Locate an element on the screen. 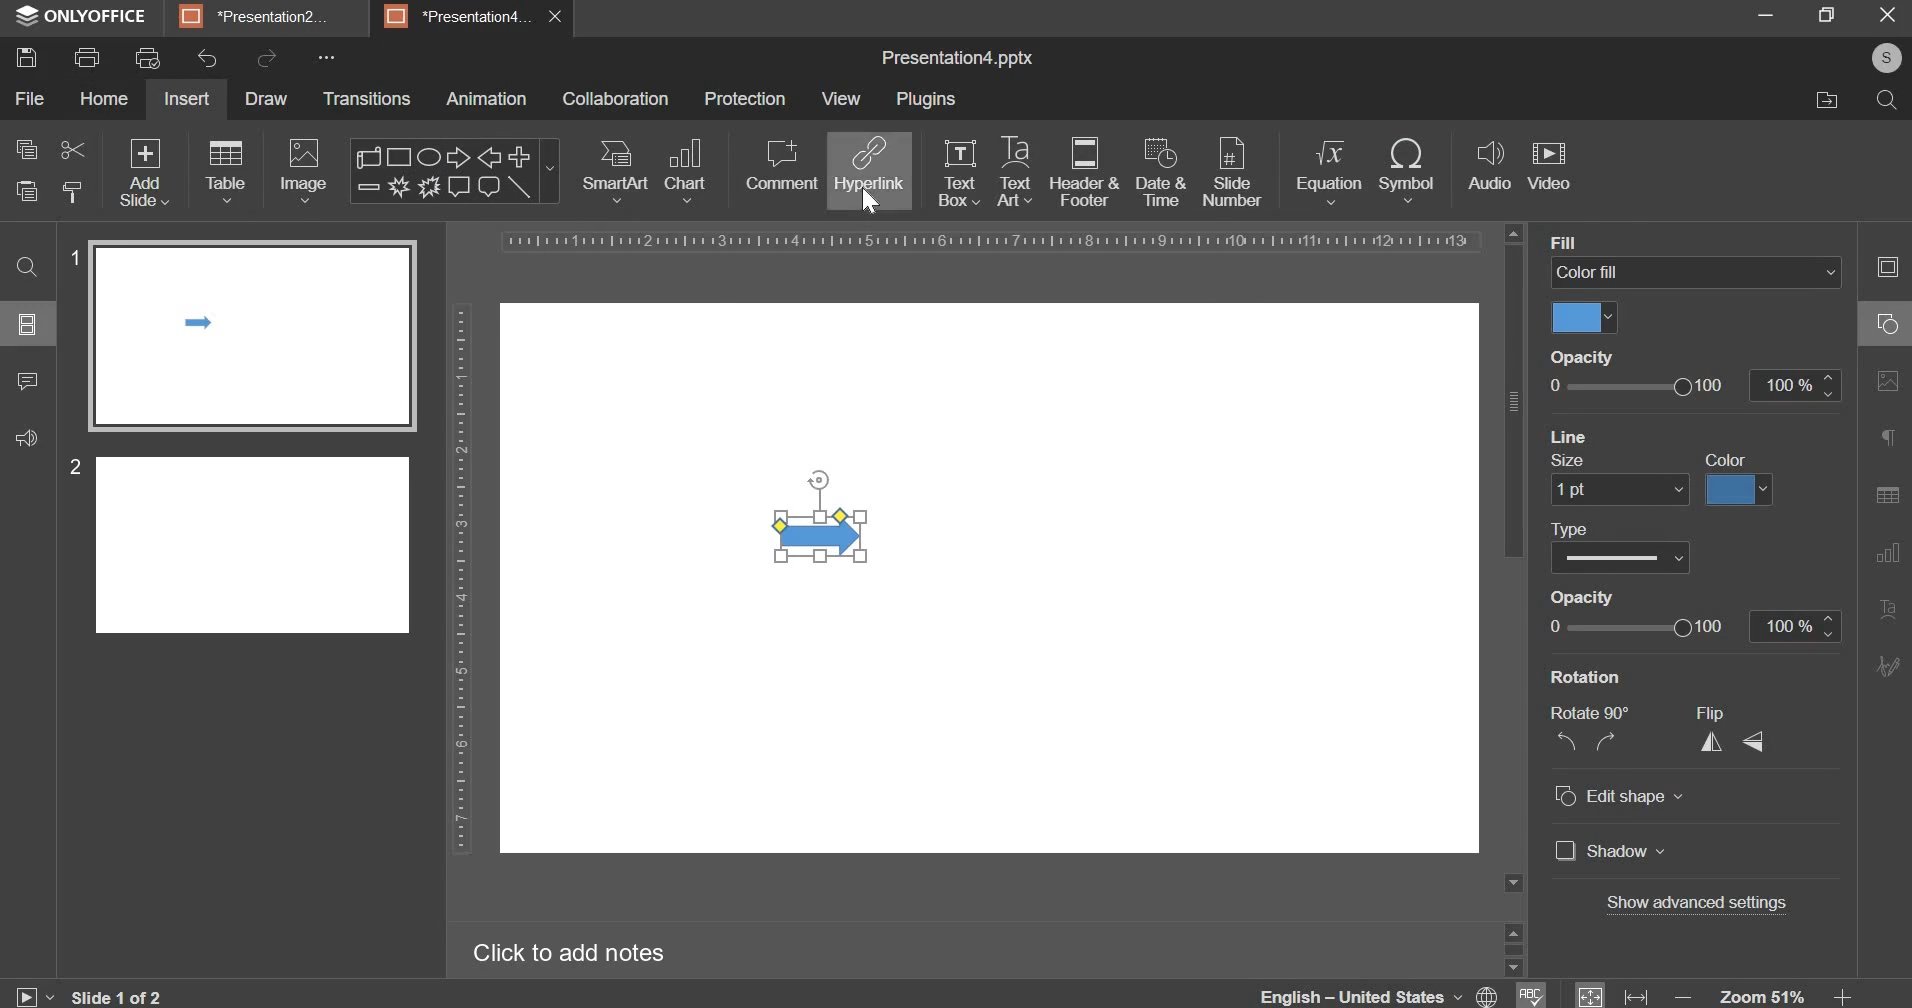 The image size is (1912, 1008). video is located at coordinates (1549, 164).